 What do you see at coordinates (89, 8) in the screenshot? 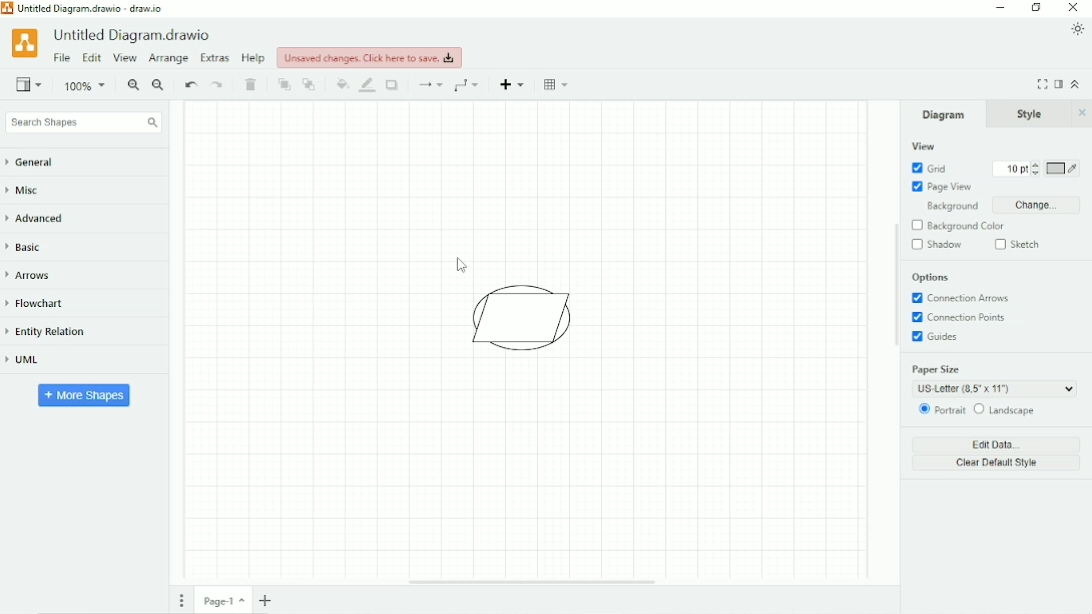
I see `Title ` at bounding box center [89, 8].